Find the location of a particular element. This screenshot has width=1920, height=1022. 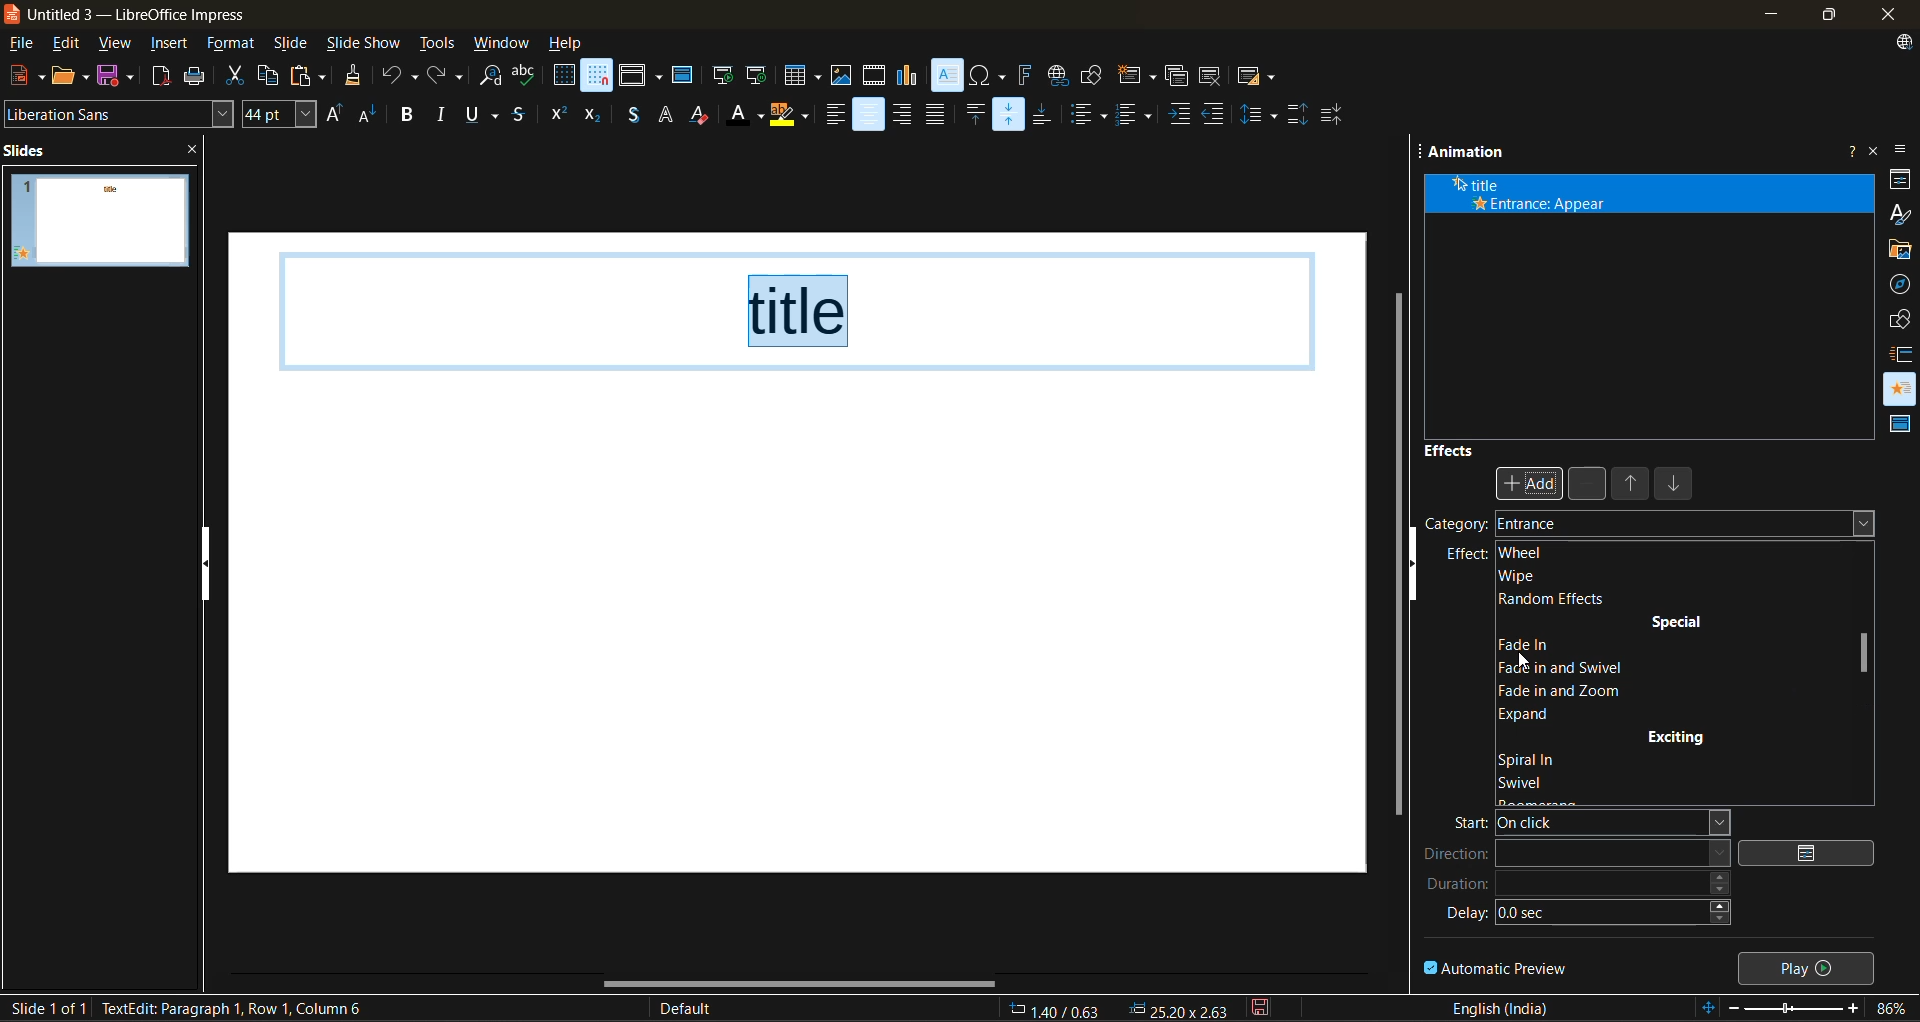

slide is located at coordinates (99, 221).